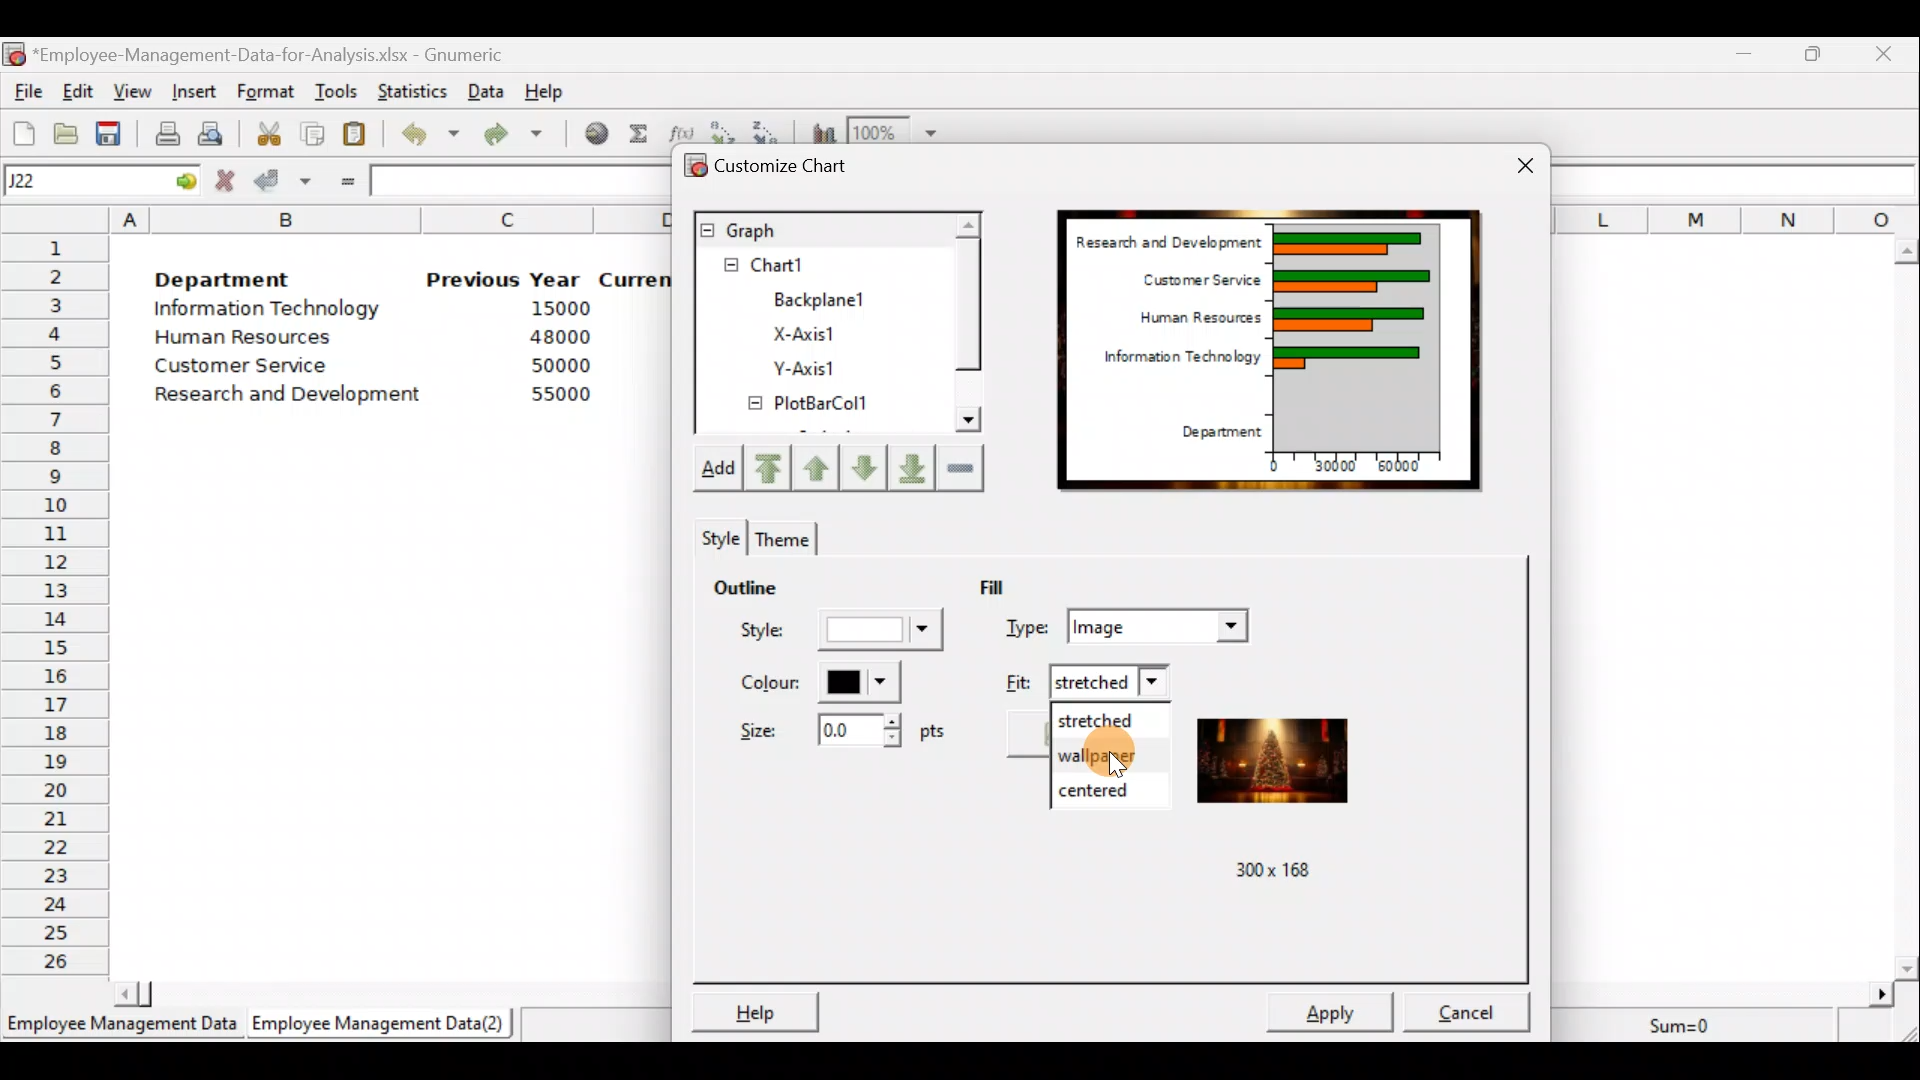 The height and width of the screenshot is (1080, 1920). What do you see at coordinates (545, 87) in the screenshot?
I see `Help` at bounding box center [545, 87].